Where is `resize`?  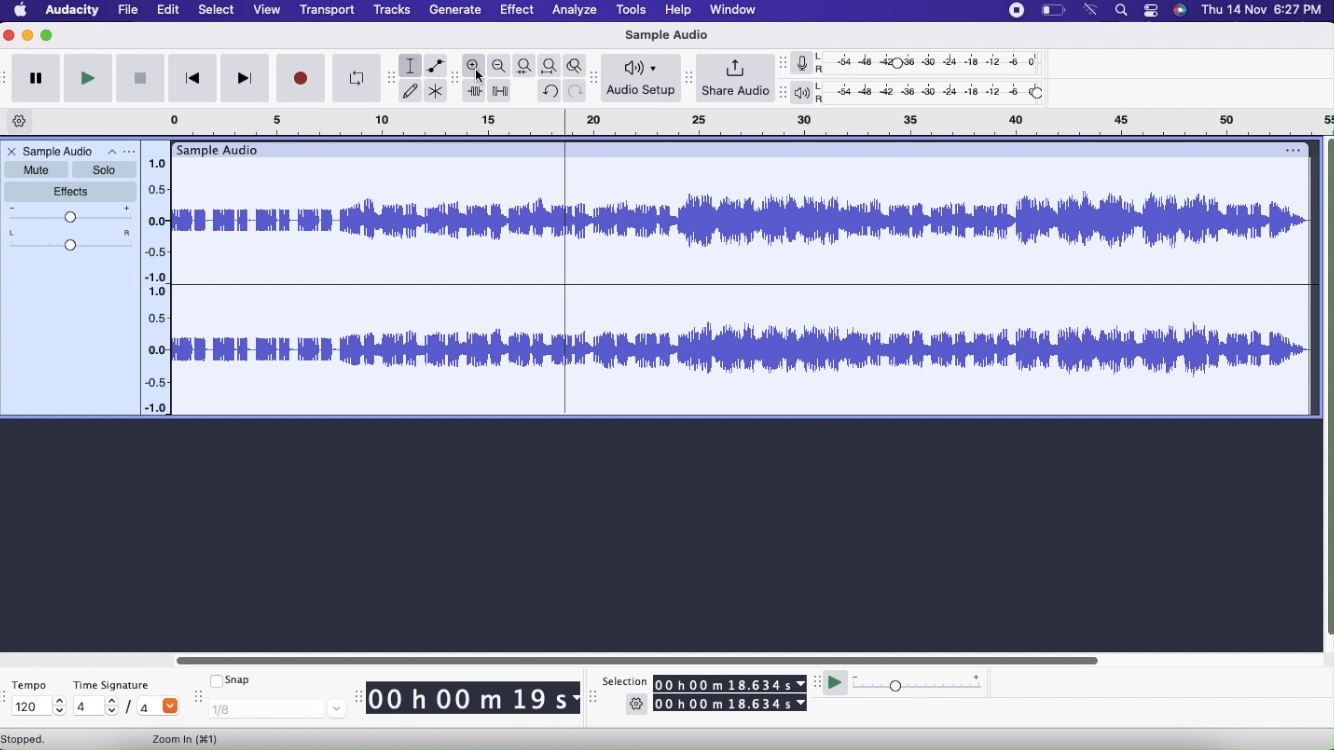 resize is located at coordinates (817, 684).